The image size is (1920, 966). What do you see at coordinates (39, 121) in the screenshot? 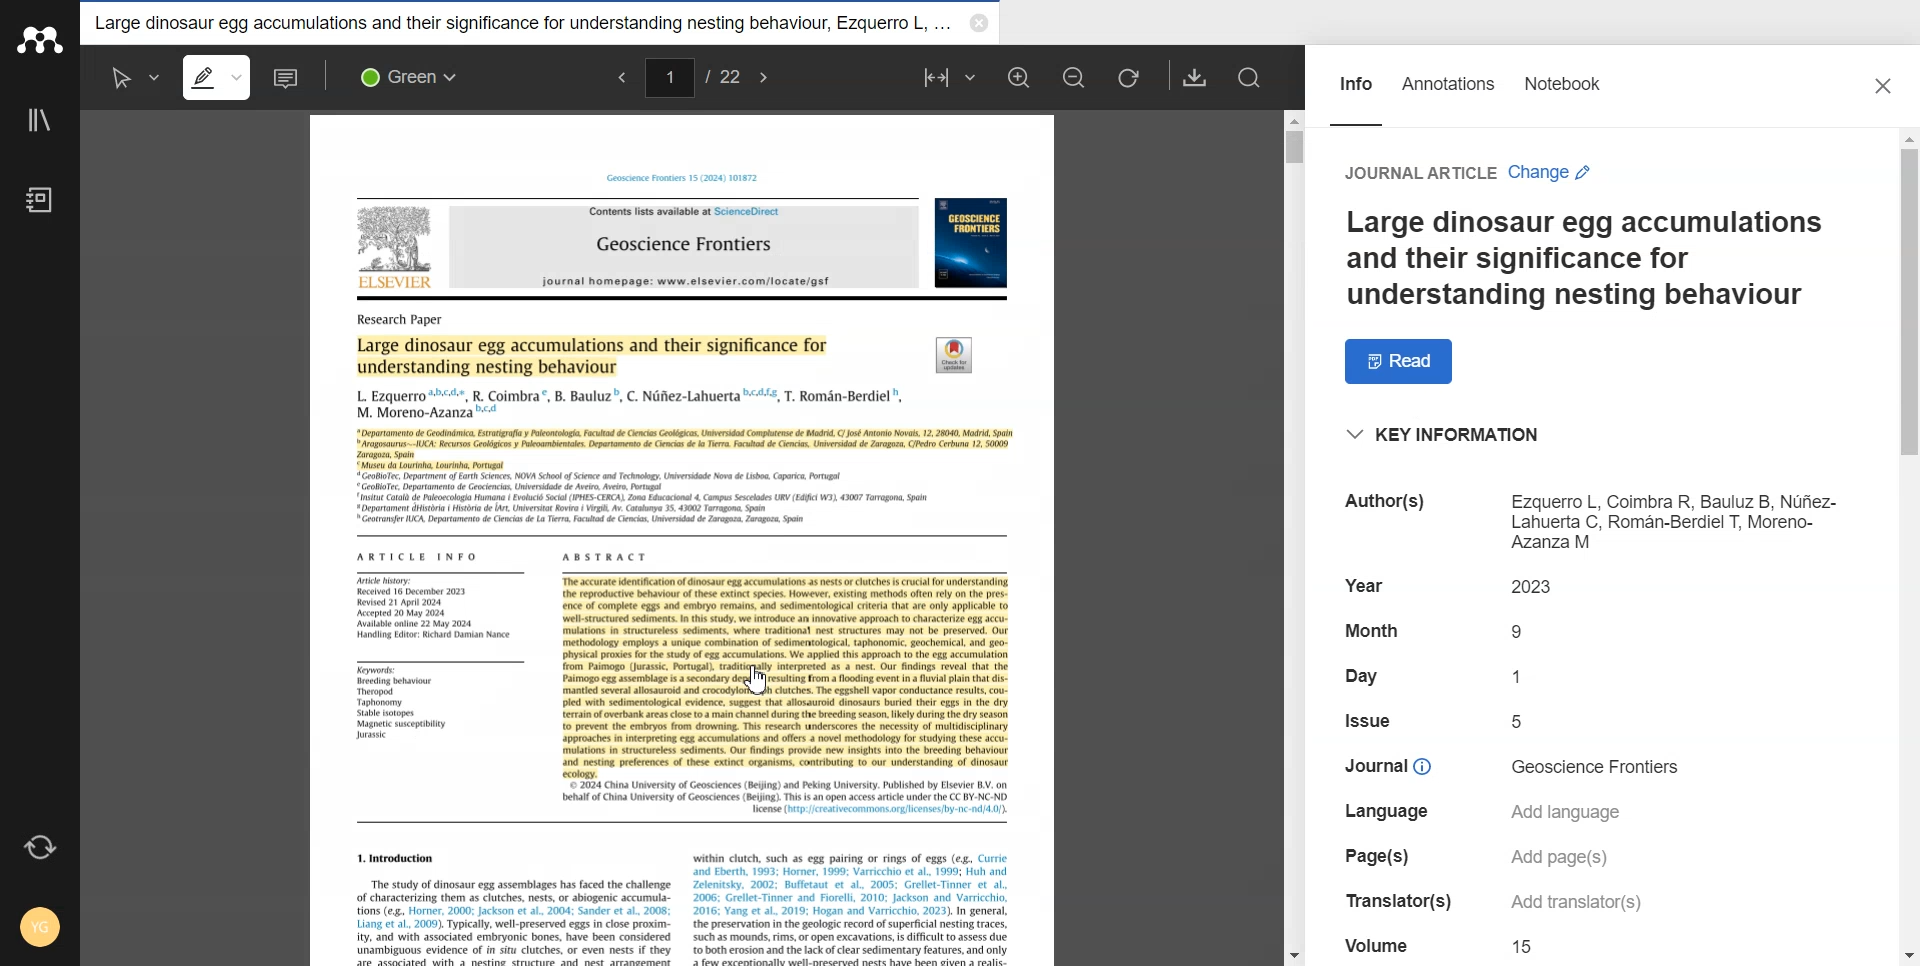
I see `Library` at bounding box center [39, 121].